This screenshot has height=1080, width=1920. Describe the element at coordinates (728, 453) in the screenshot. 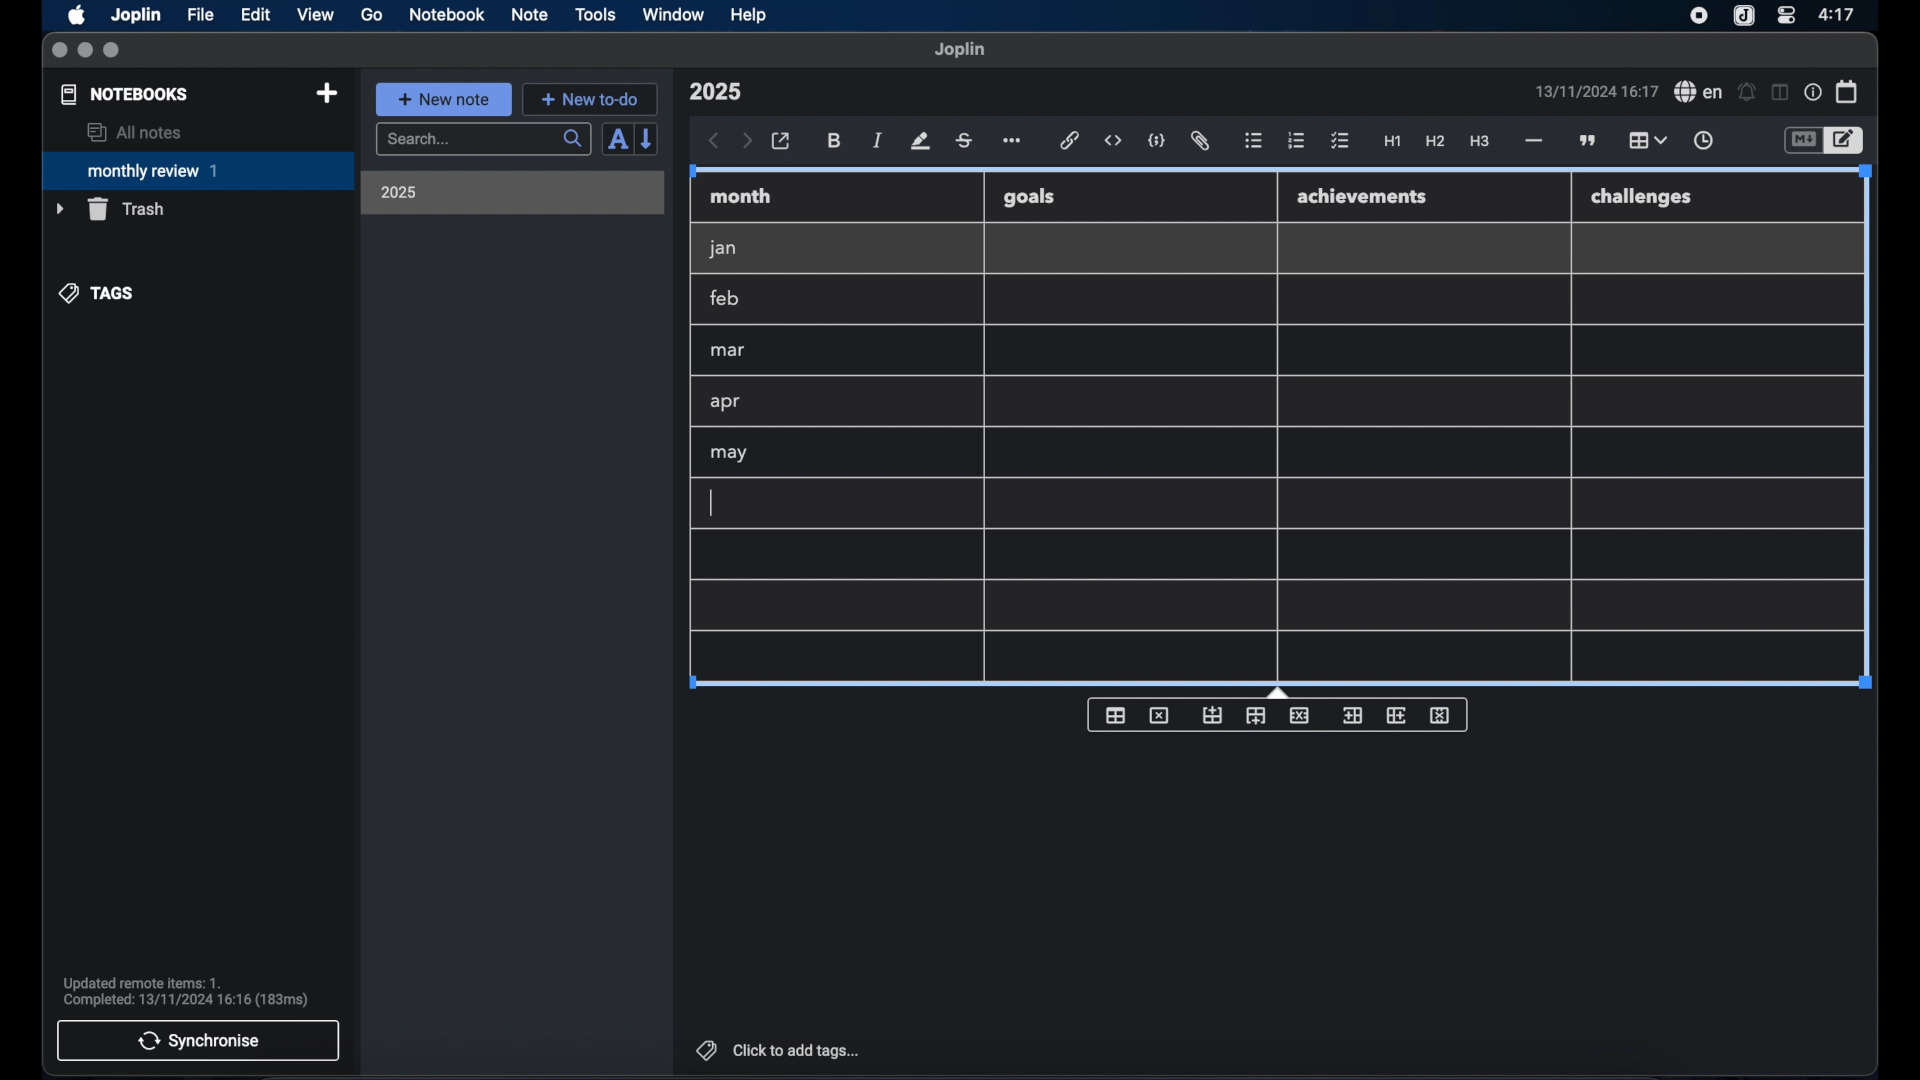

I see `may` at that location.